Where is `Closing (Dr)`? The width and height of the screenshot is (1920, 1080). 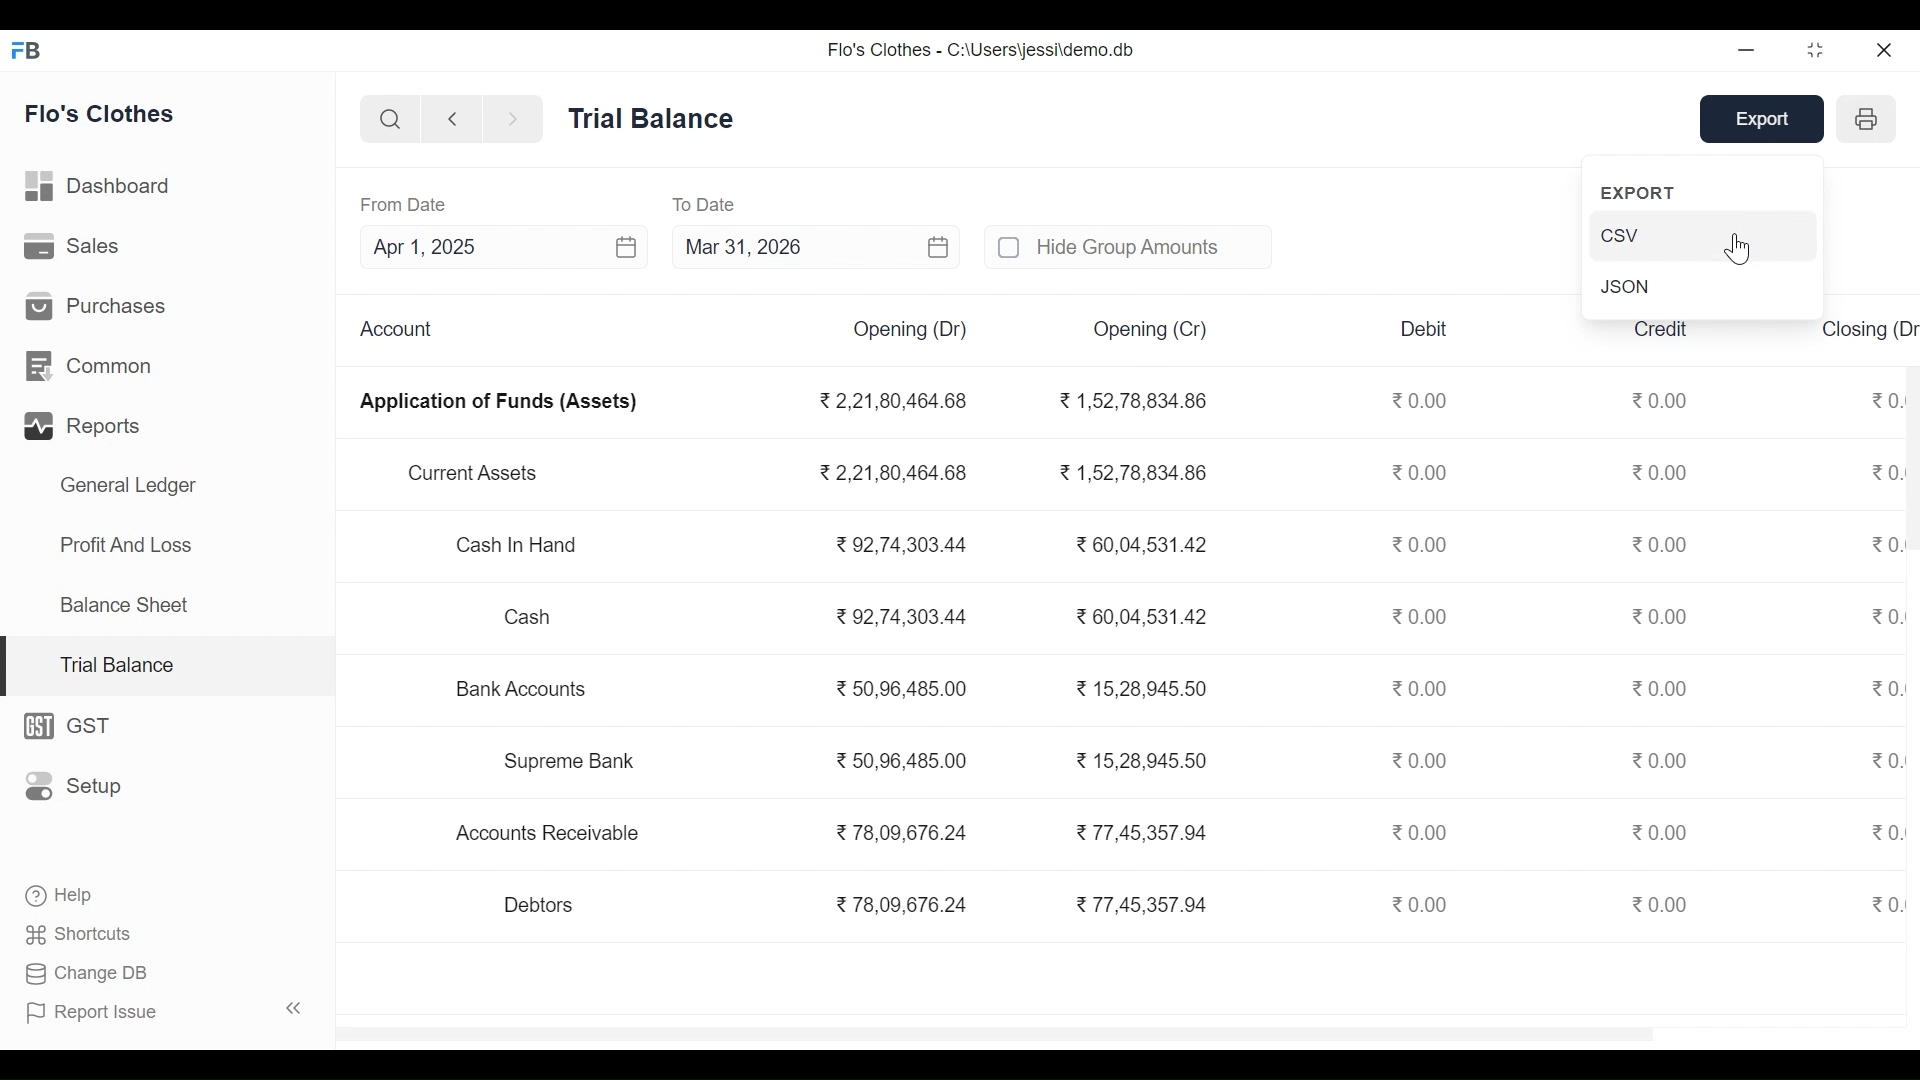
Closing (Dr) is located at coordinates (1868, 326).